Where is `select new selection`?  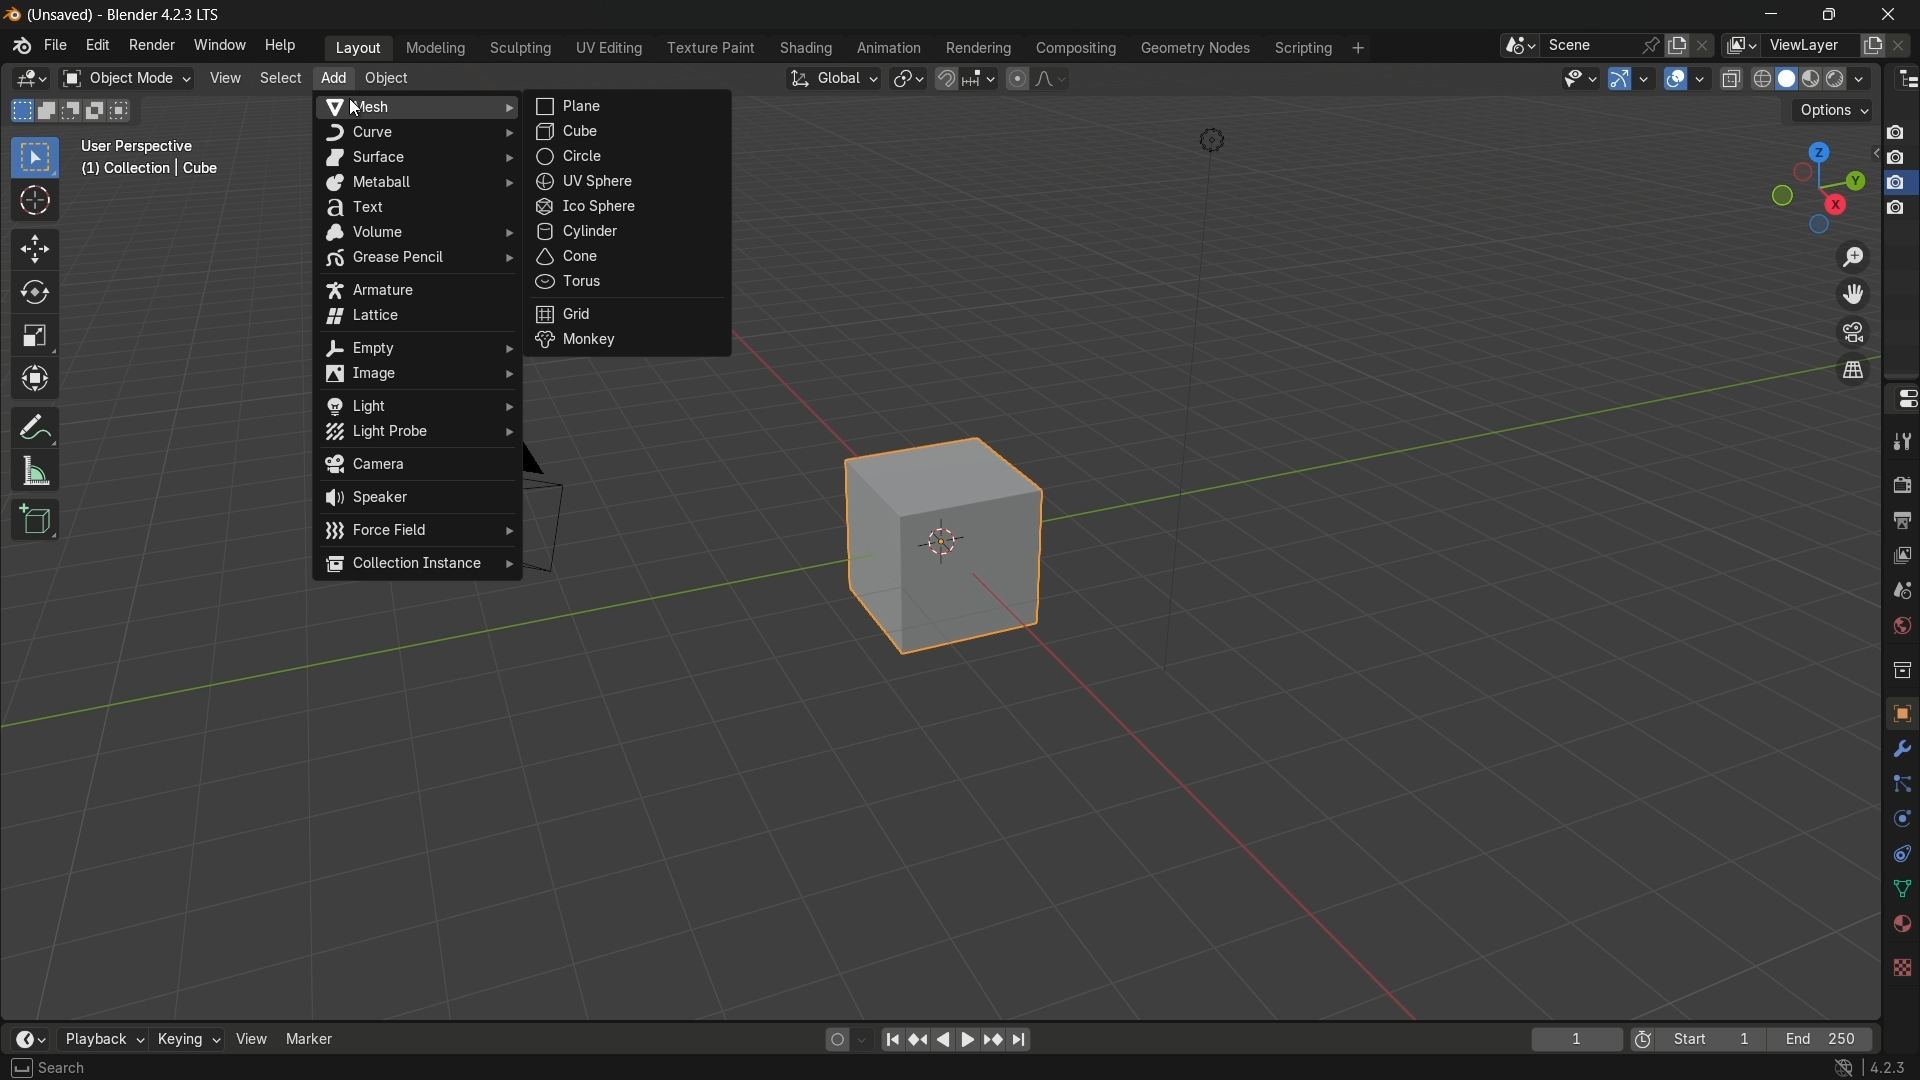
select new selection is located at coordinates (19, 111).